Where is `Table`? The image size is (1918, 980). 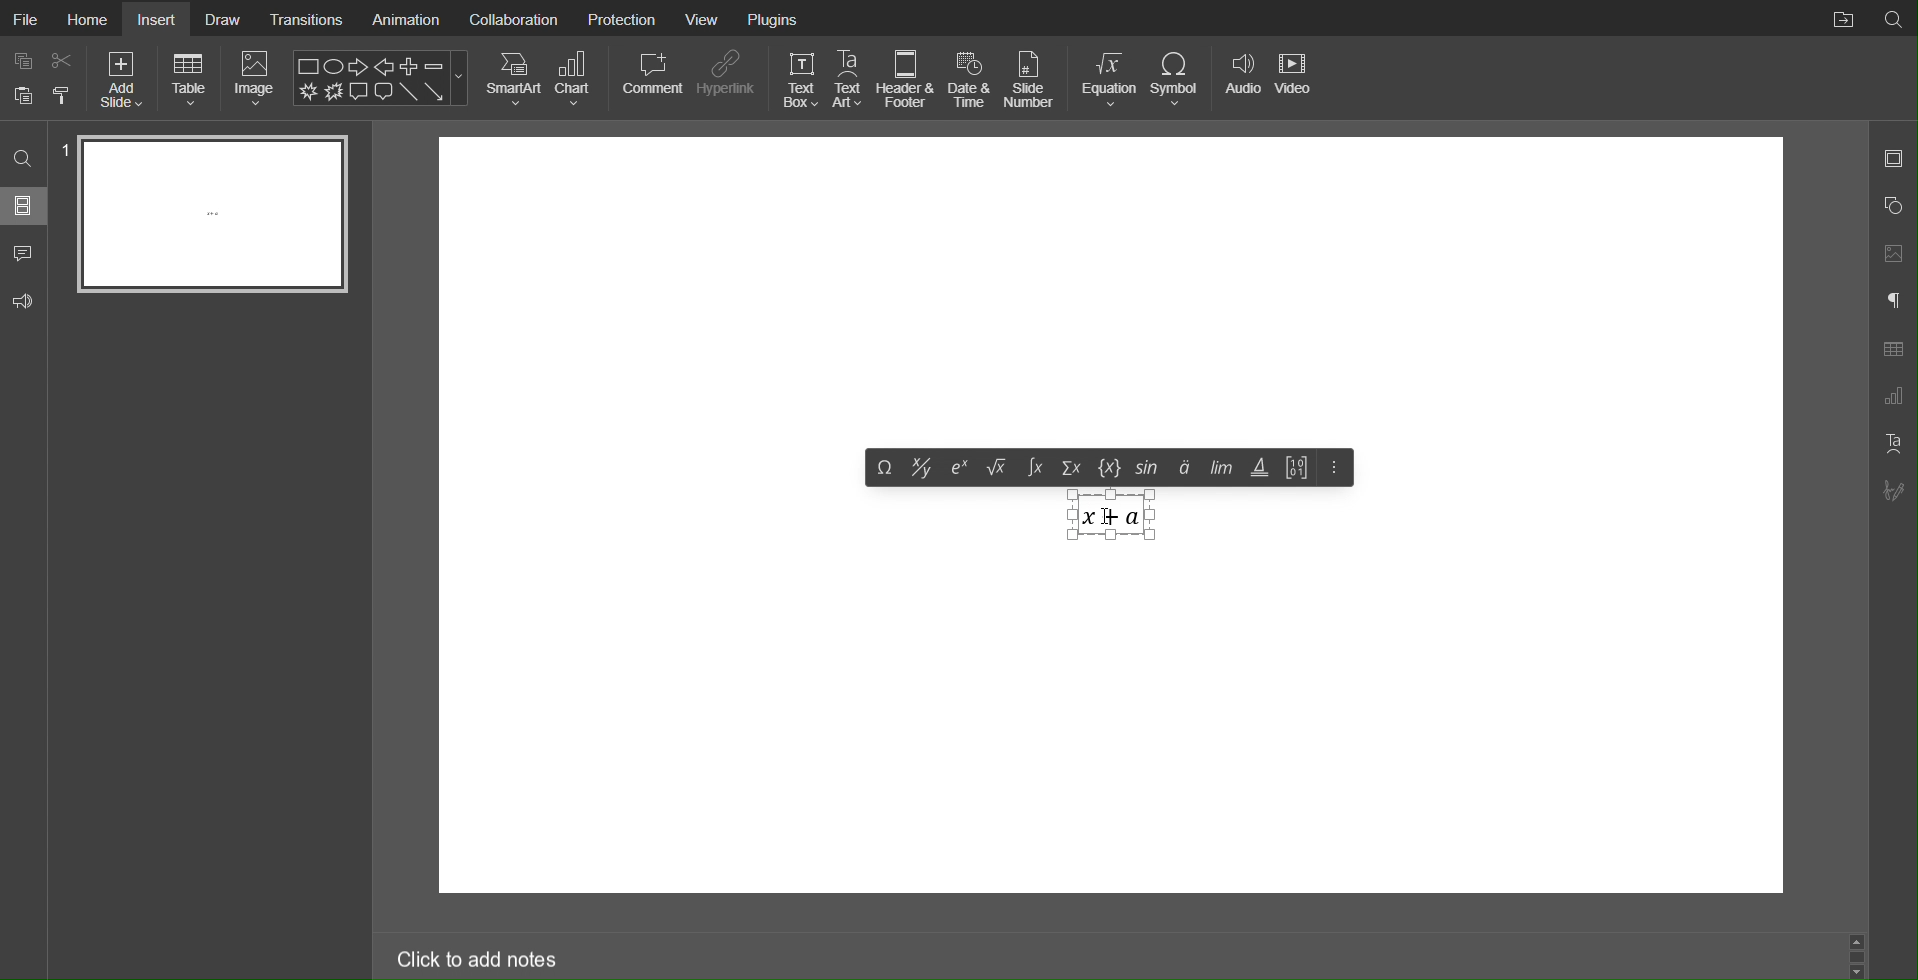
Table is located at coordinates (190, 80).